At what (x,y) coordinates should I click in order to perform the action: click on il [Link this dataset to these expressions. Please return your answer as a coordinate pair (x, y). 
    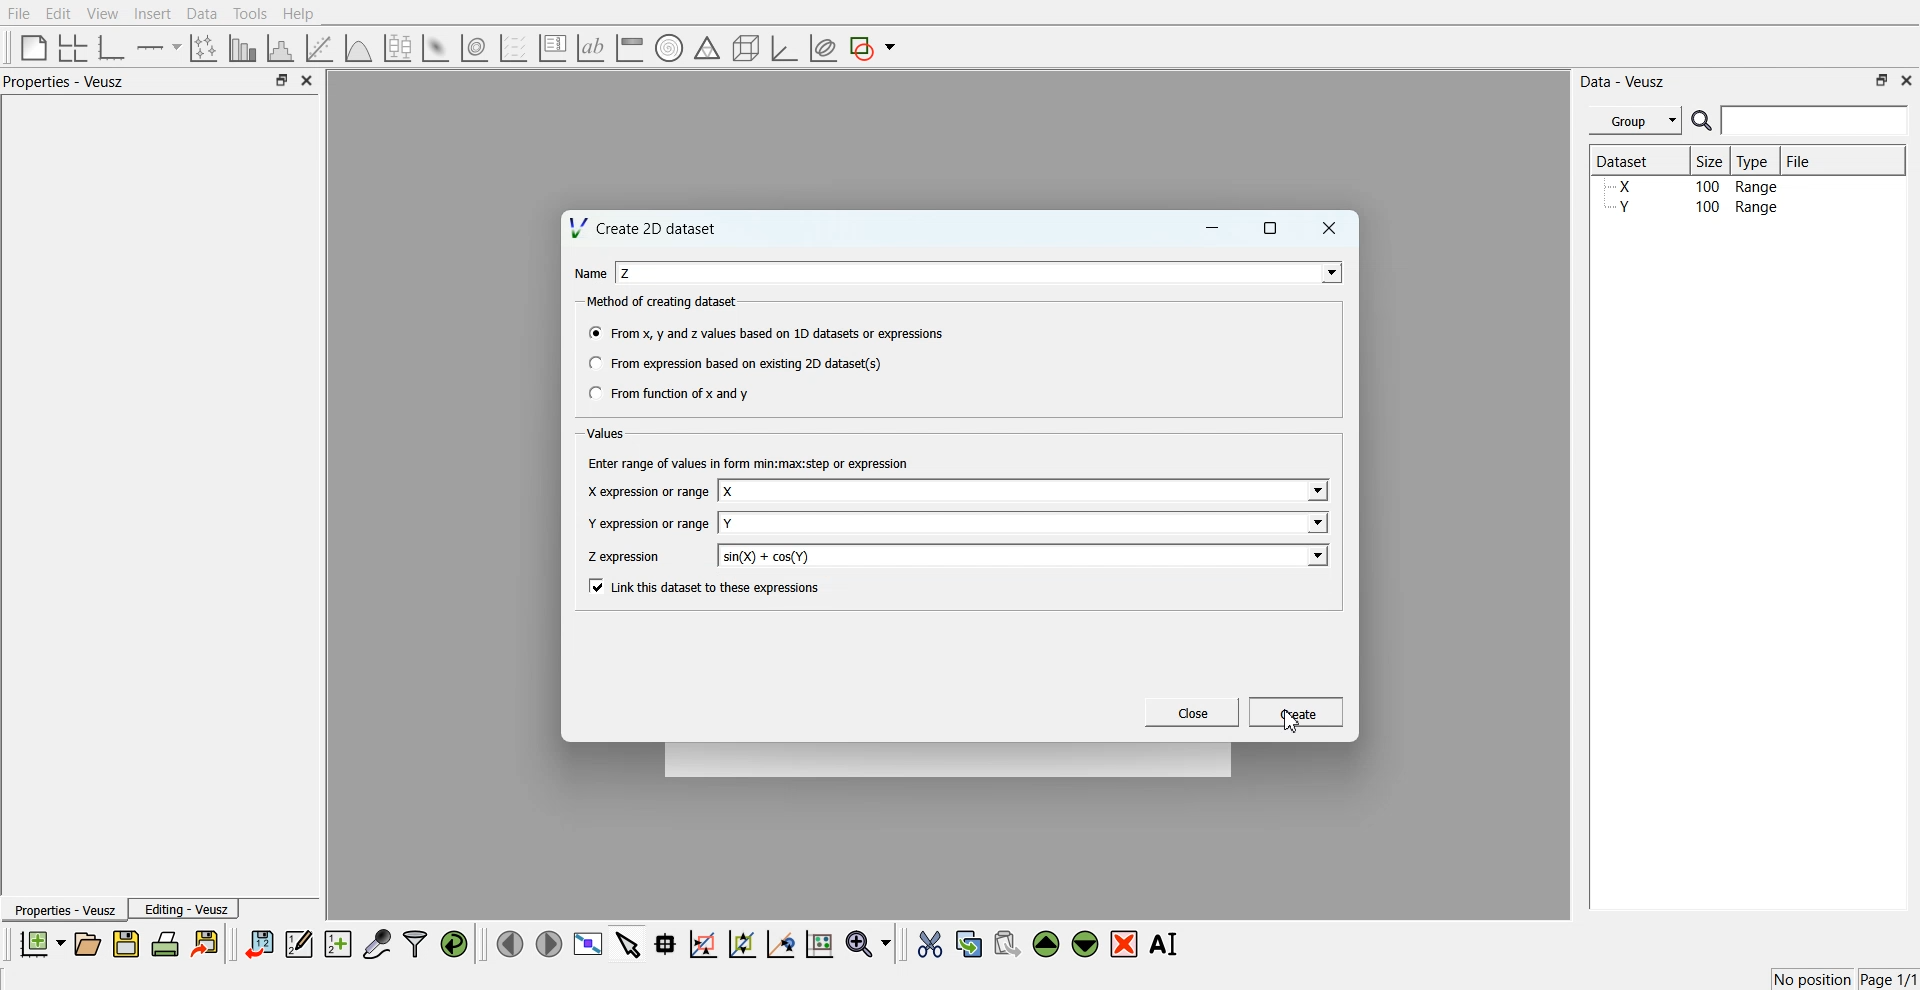
    Looking at the image, I should click on (706, 586).